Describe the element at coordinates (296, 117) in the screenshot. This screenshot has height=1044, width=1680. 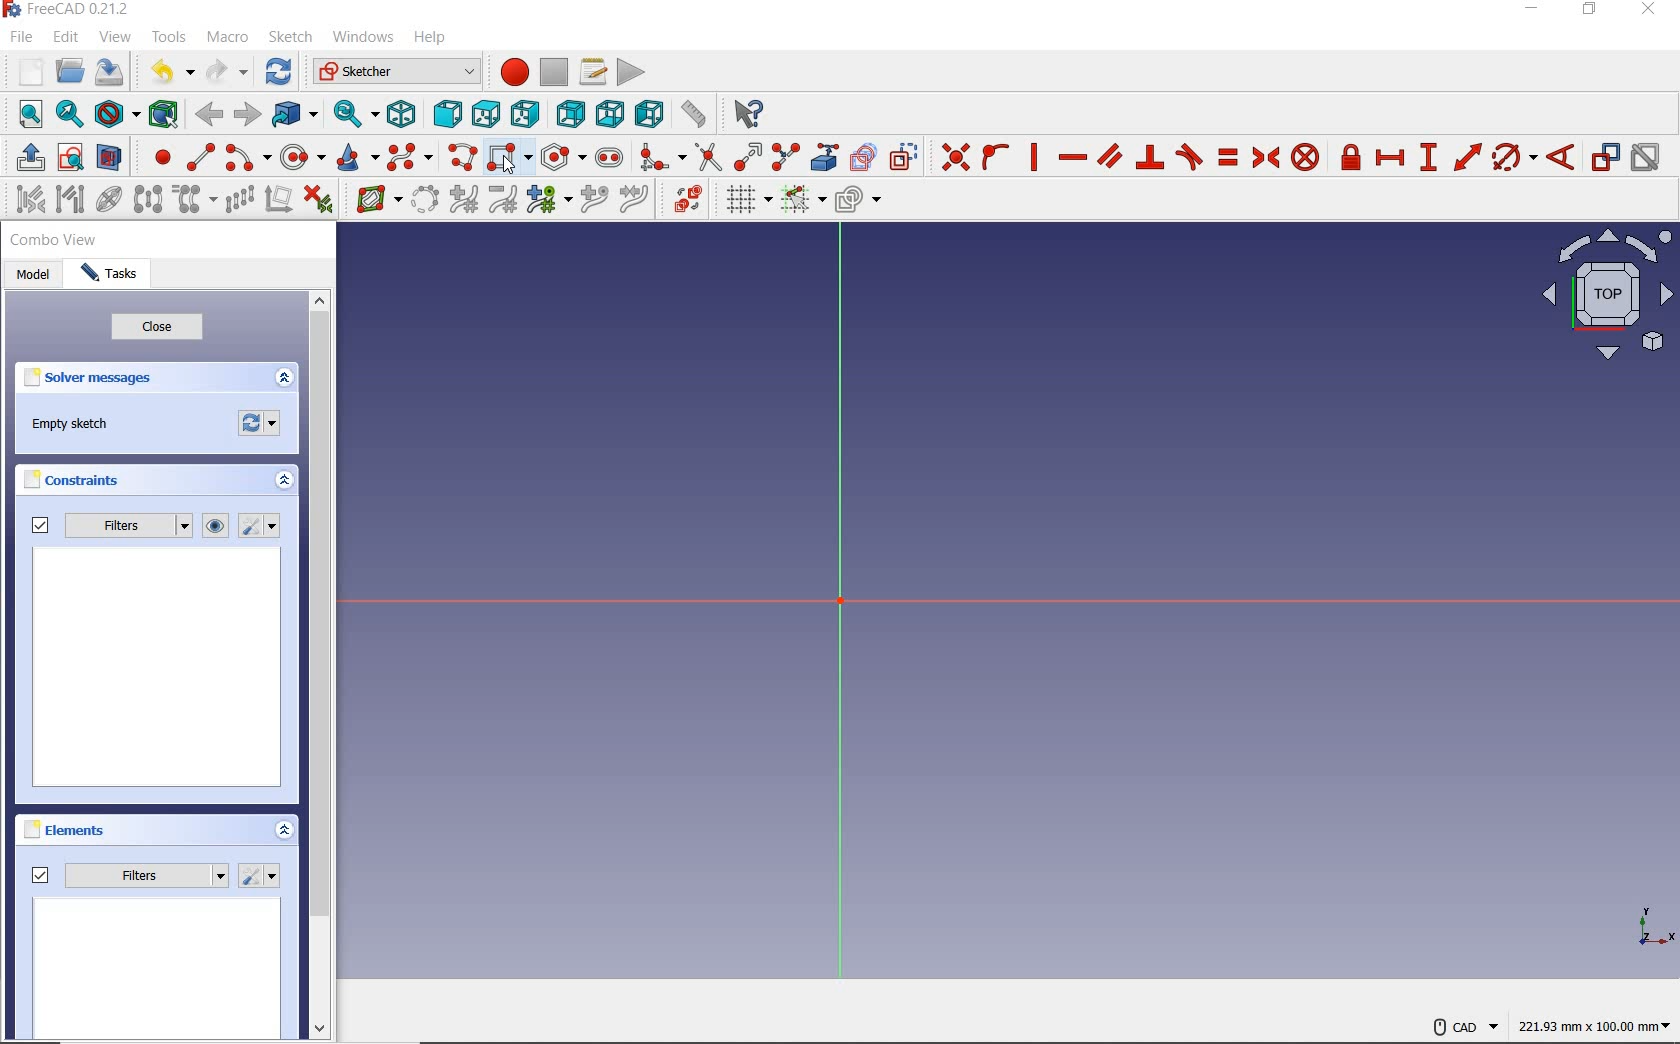
I see `got to linked object` at that location.